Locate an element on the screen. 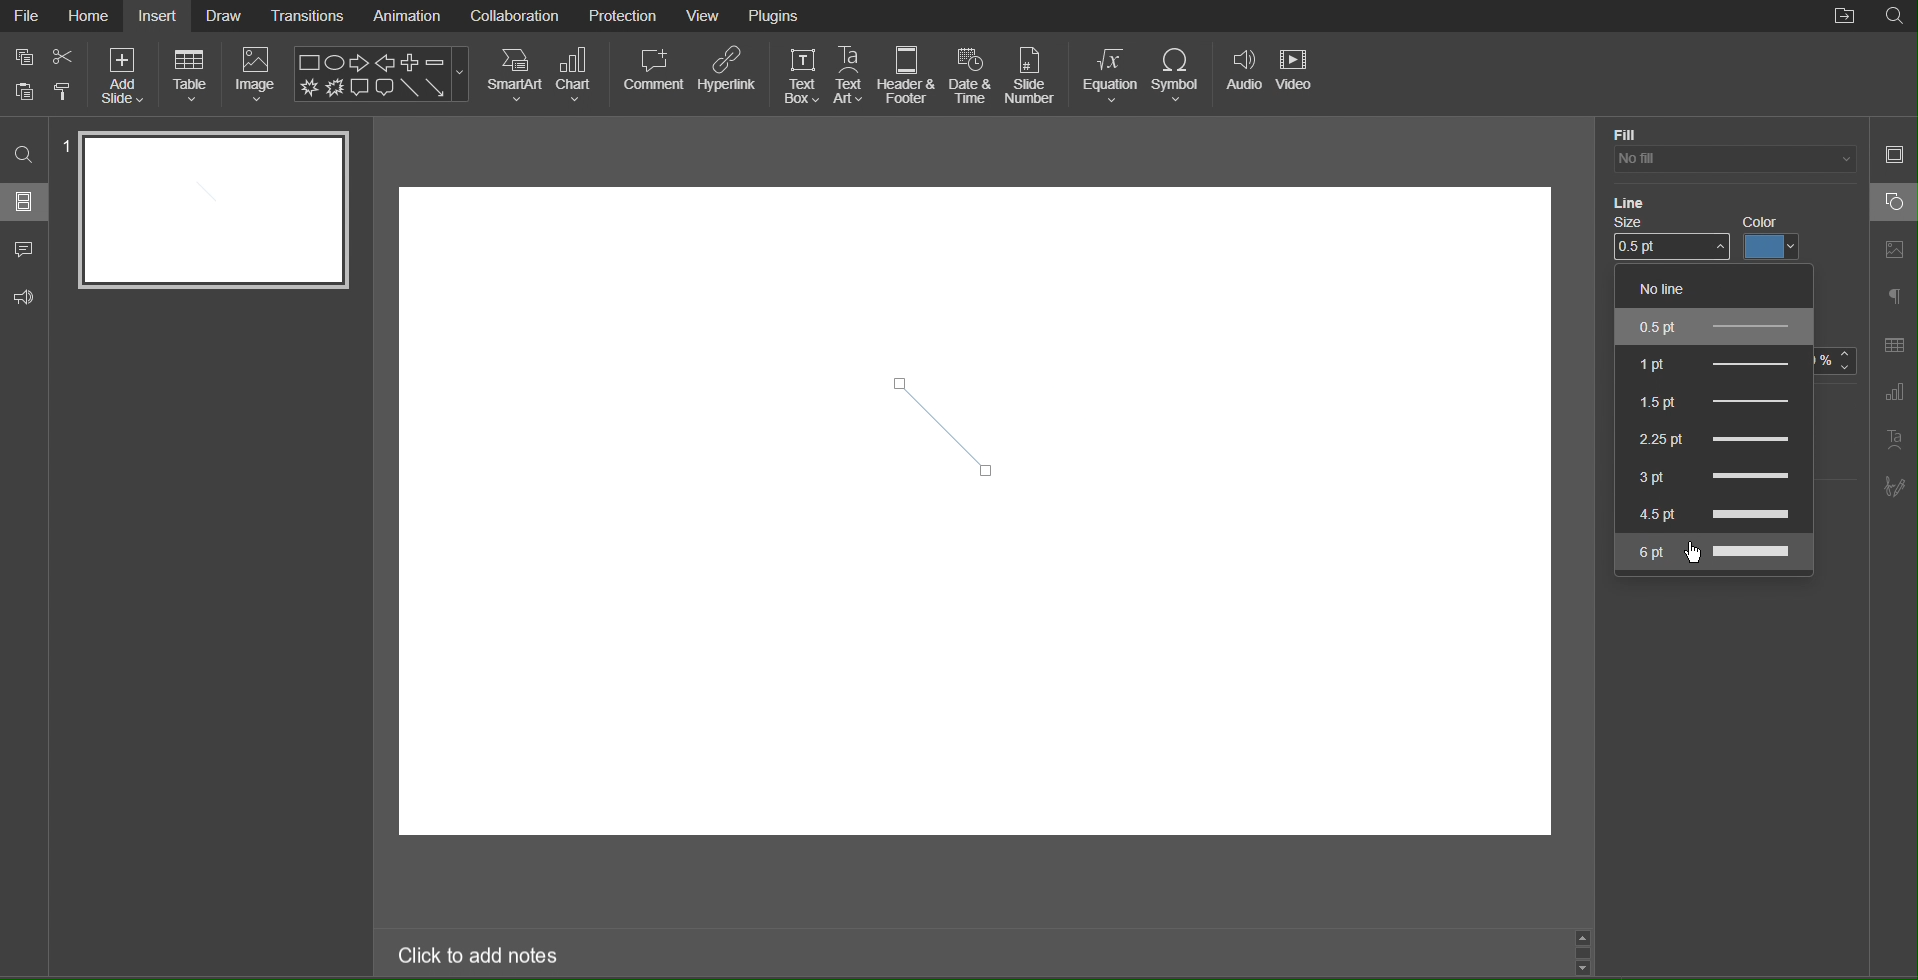 This screenshot has width=1918, height=980. View is located at coordinates (705, 17).